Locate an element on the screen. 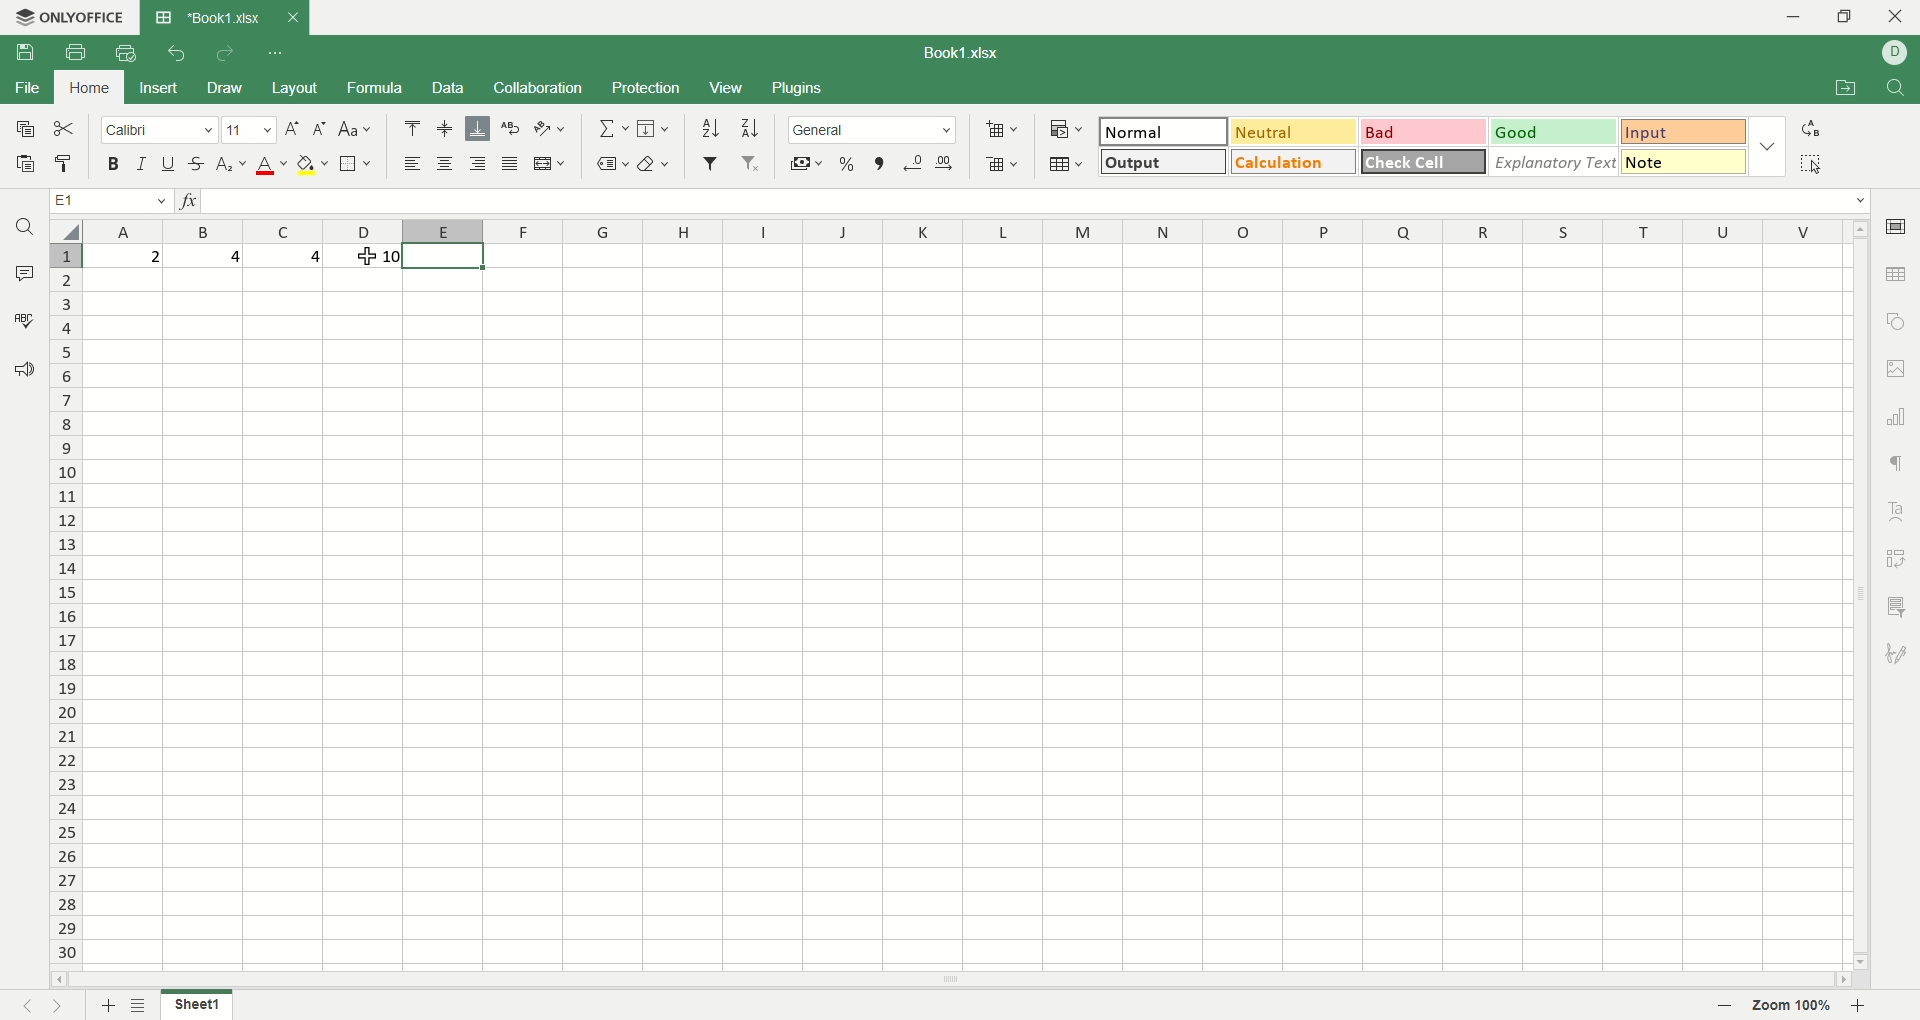 The width and height of the screenshot is (1920, 1020). check cell is located at coordinates (1423, 161).